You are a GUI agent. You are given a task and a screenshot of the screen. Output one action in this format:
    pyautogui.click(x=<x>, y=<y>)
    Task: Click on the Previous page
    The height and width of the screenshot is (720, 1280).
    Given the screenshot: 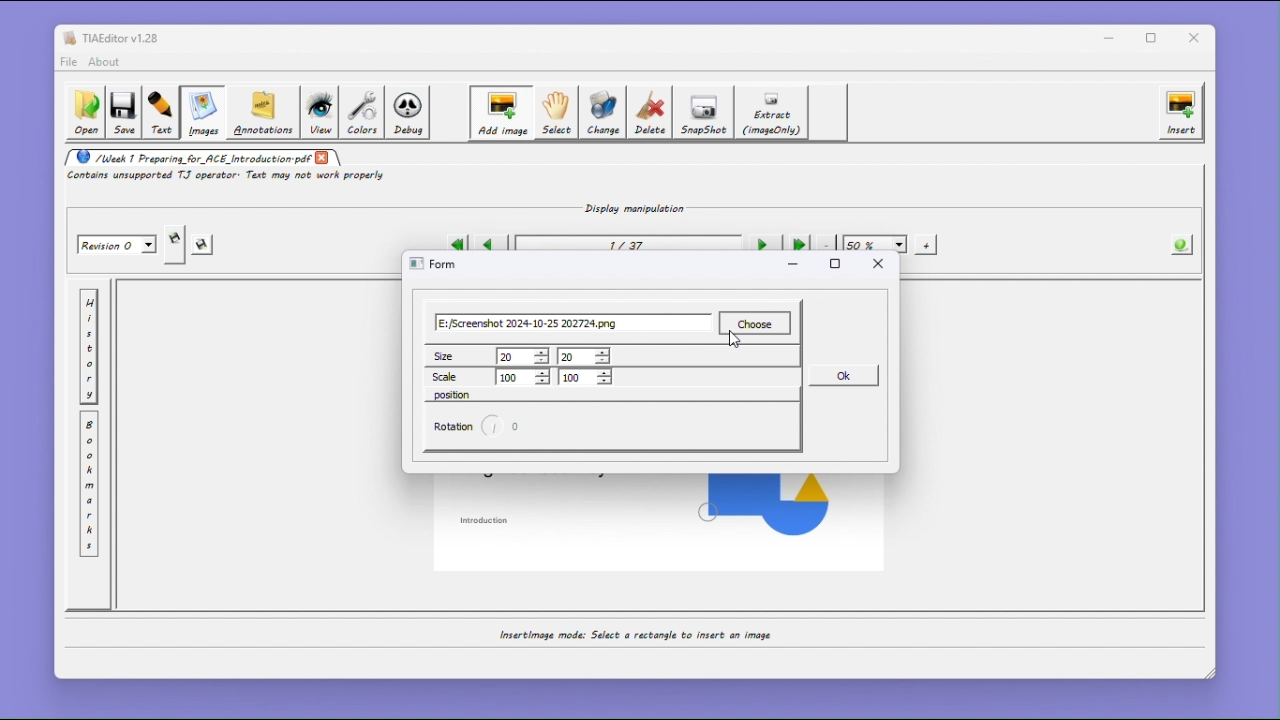 What is the action you would take?
    pyautogui.click(x=489, y=244)
    